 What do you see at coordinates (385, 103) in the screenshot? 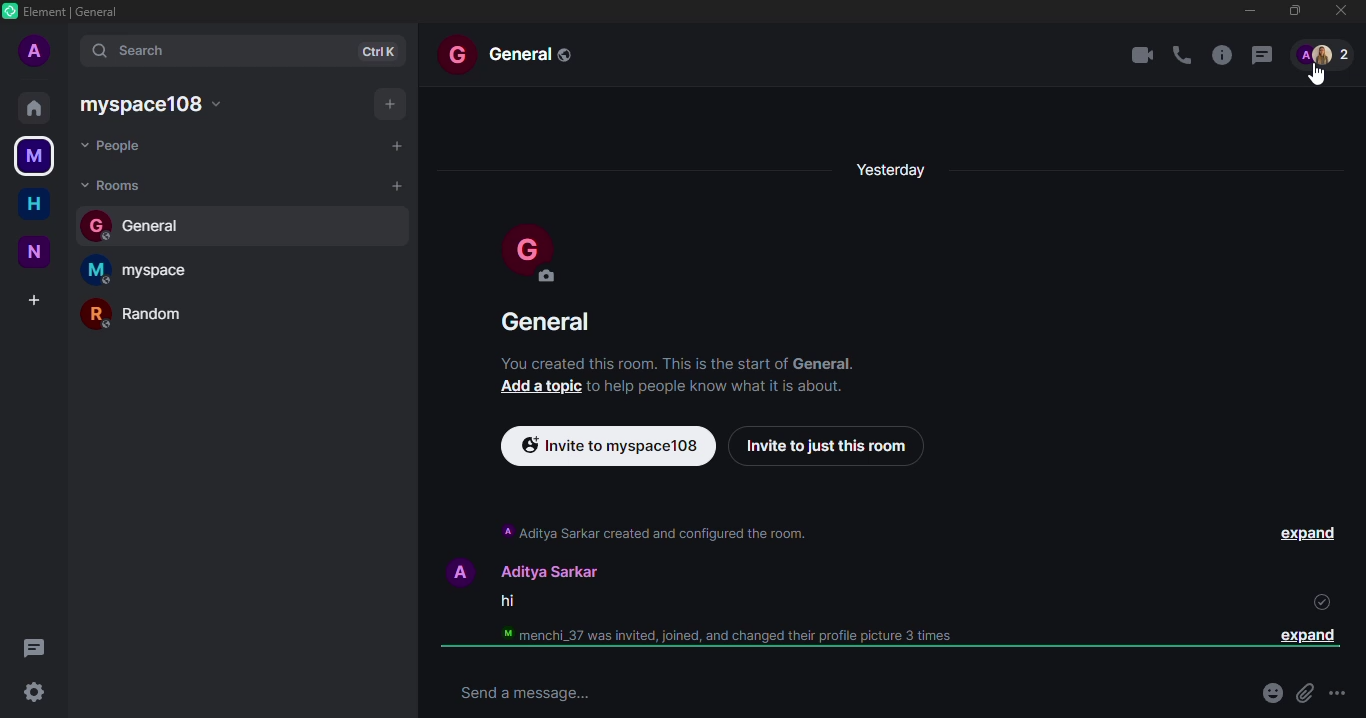
I see `add` at bounding box center [385, 103].